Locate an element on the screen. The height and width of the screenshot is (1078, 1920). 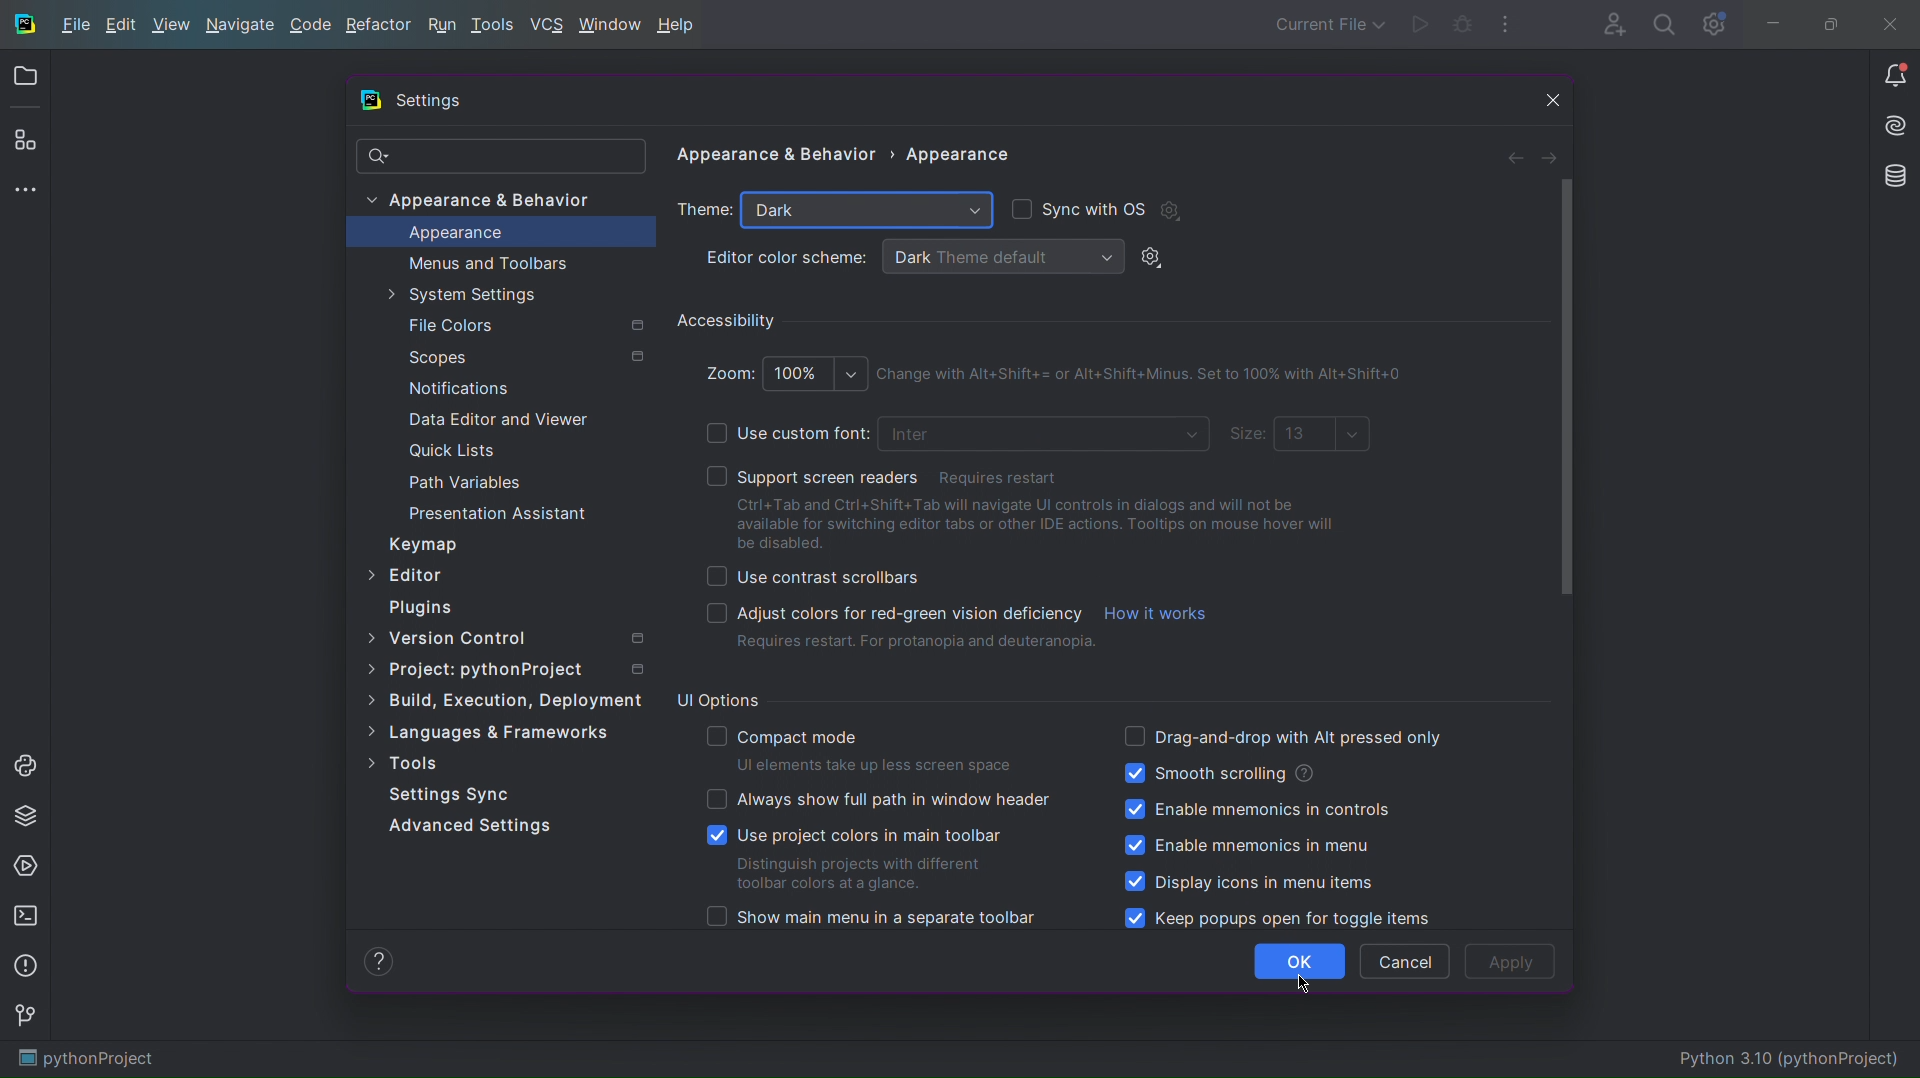
Dark is located at coordinates (866, 212).